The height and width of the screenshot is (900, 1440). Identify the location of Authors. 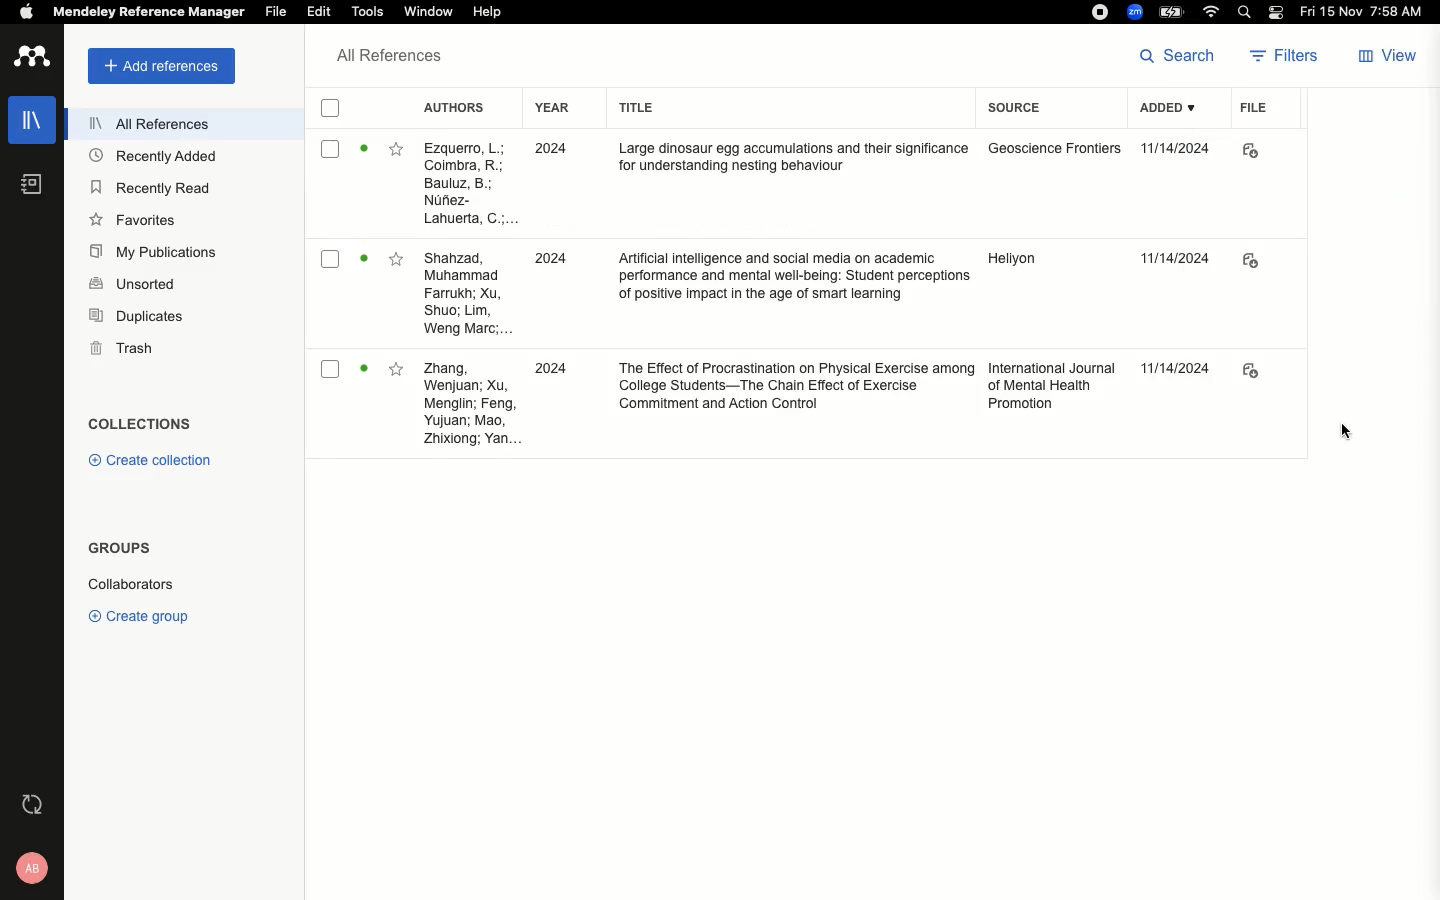
(454, 106).